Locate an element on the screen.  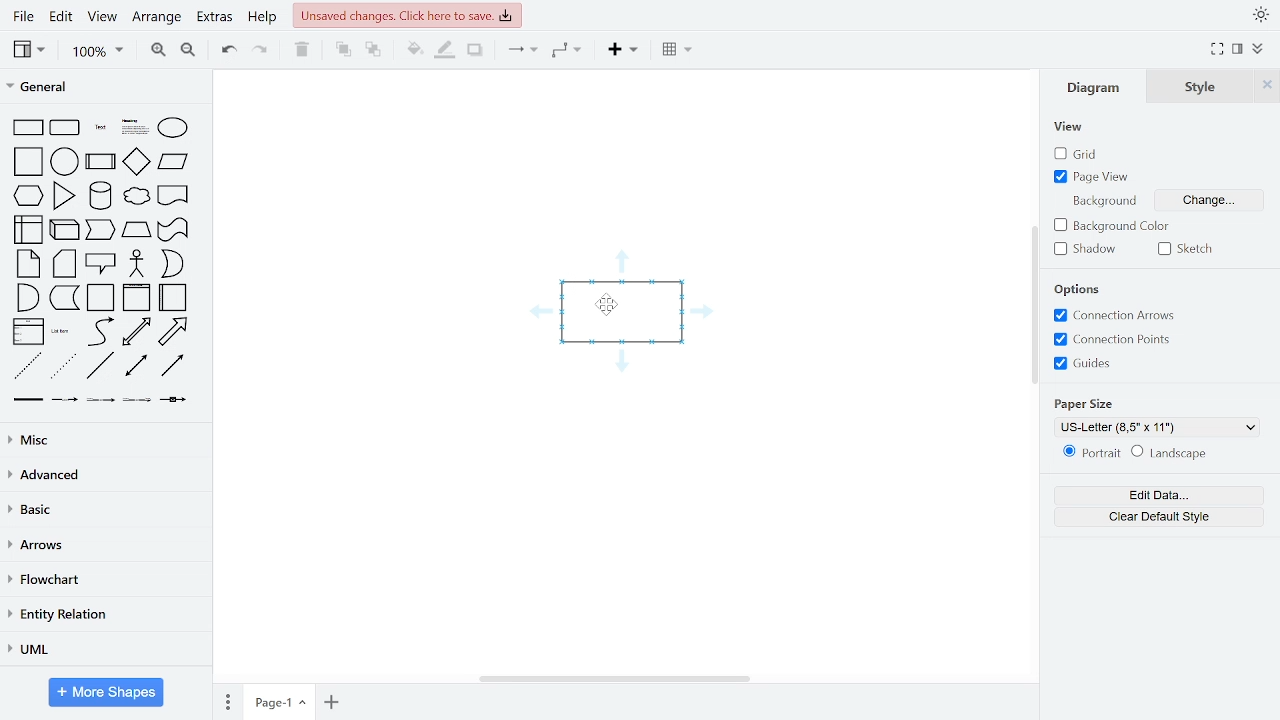
link is located at coordinates (29, 399).